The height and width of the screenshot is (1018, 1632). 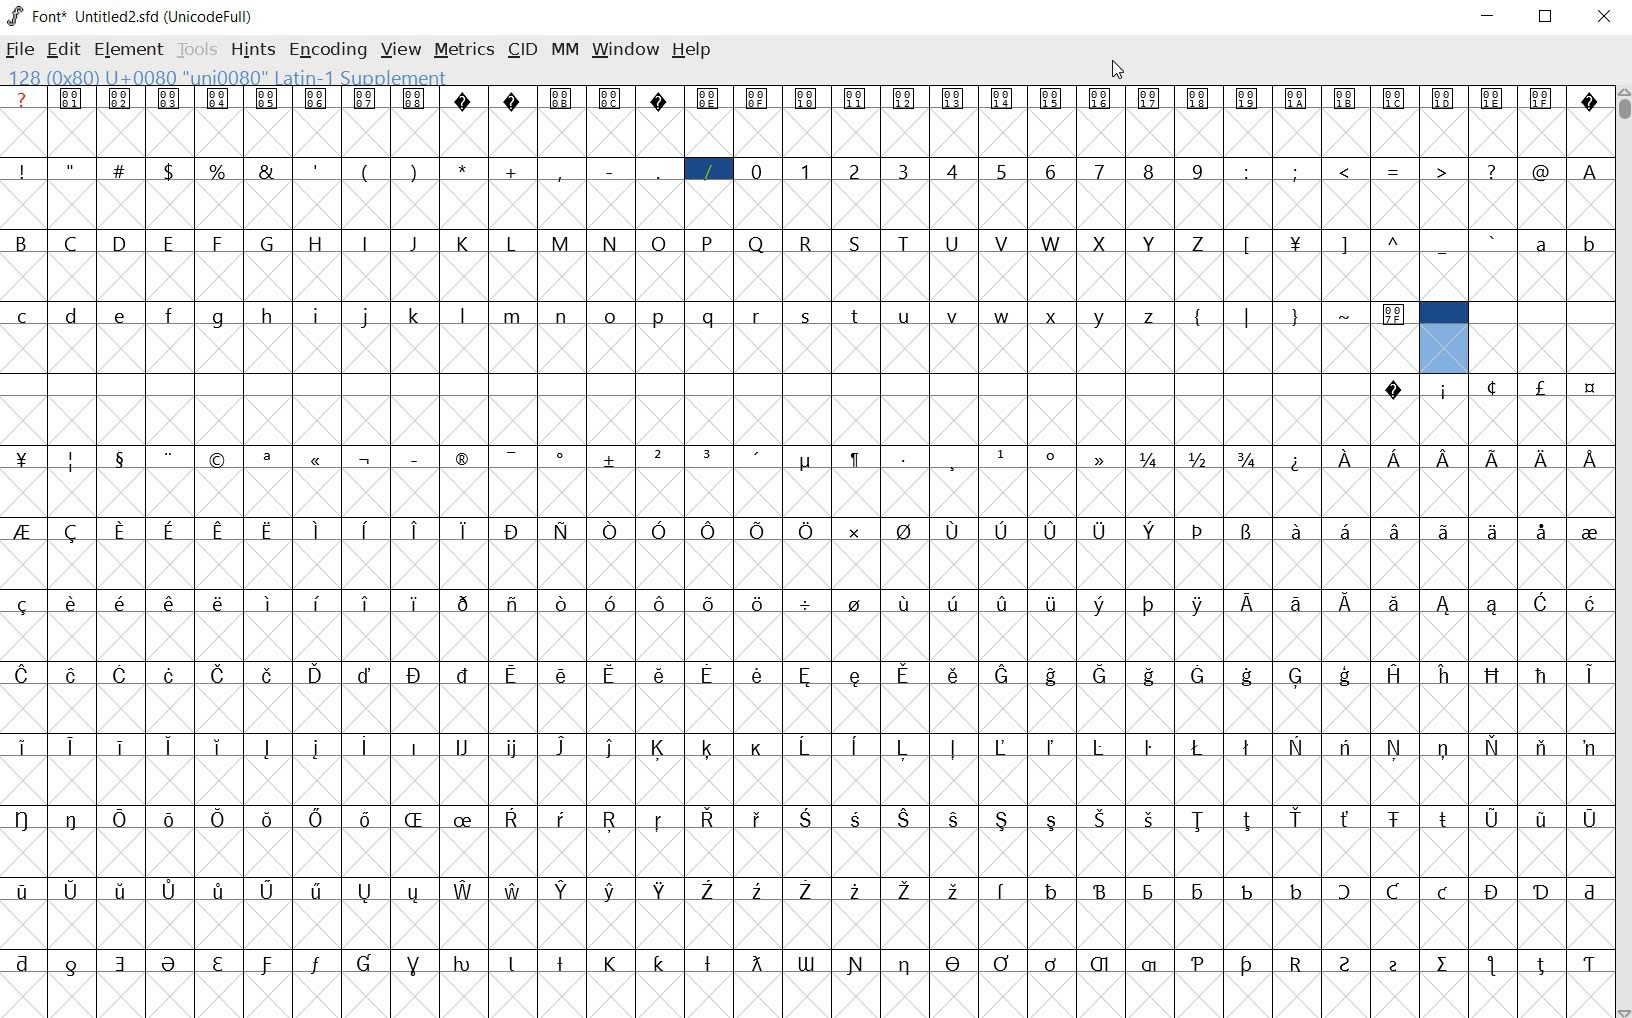 What do you see at coordinates (710, 316) in the screenshot?
I see `q` at bounding box center [710, 316].